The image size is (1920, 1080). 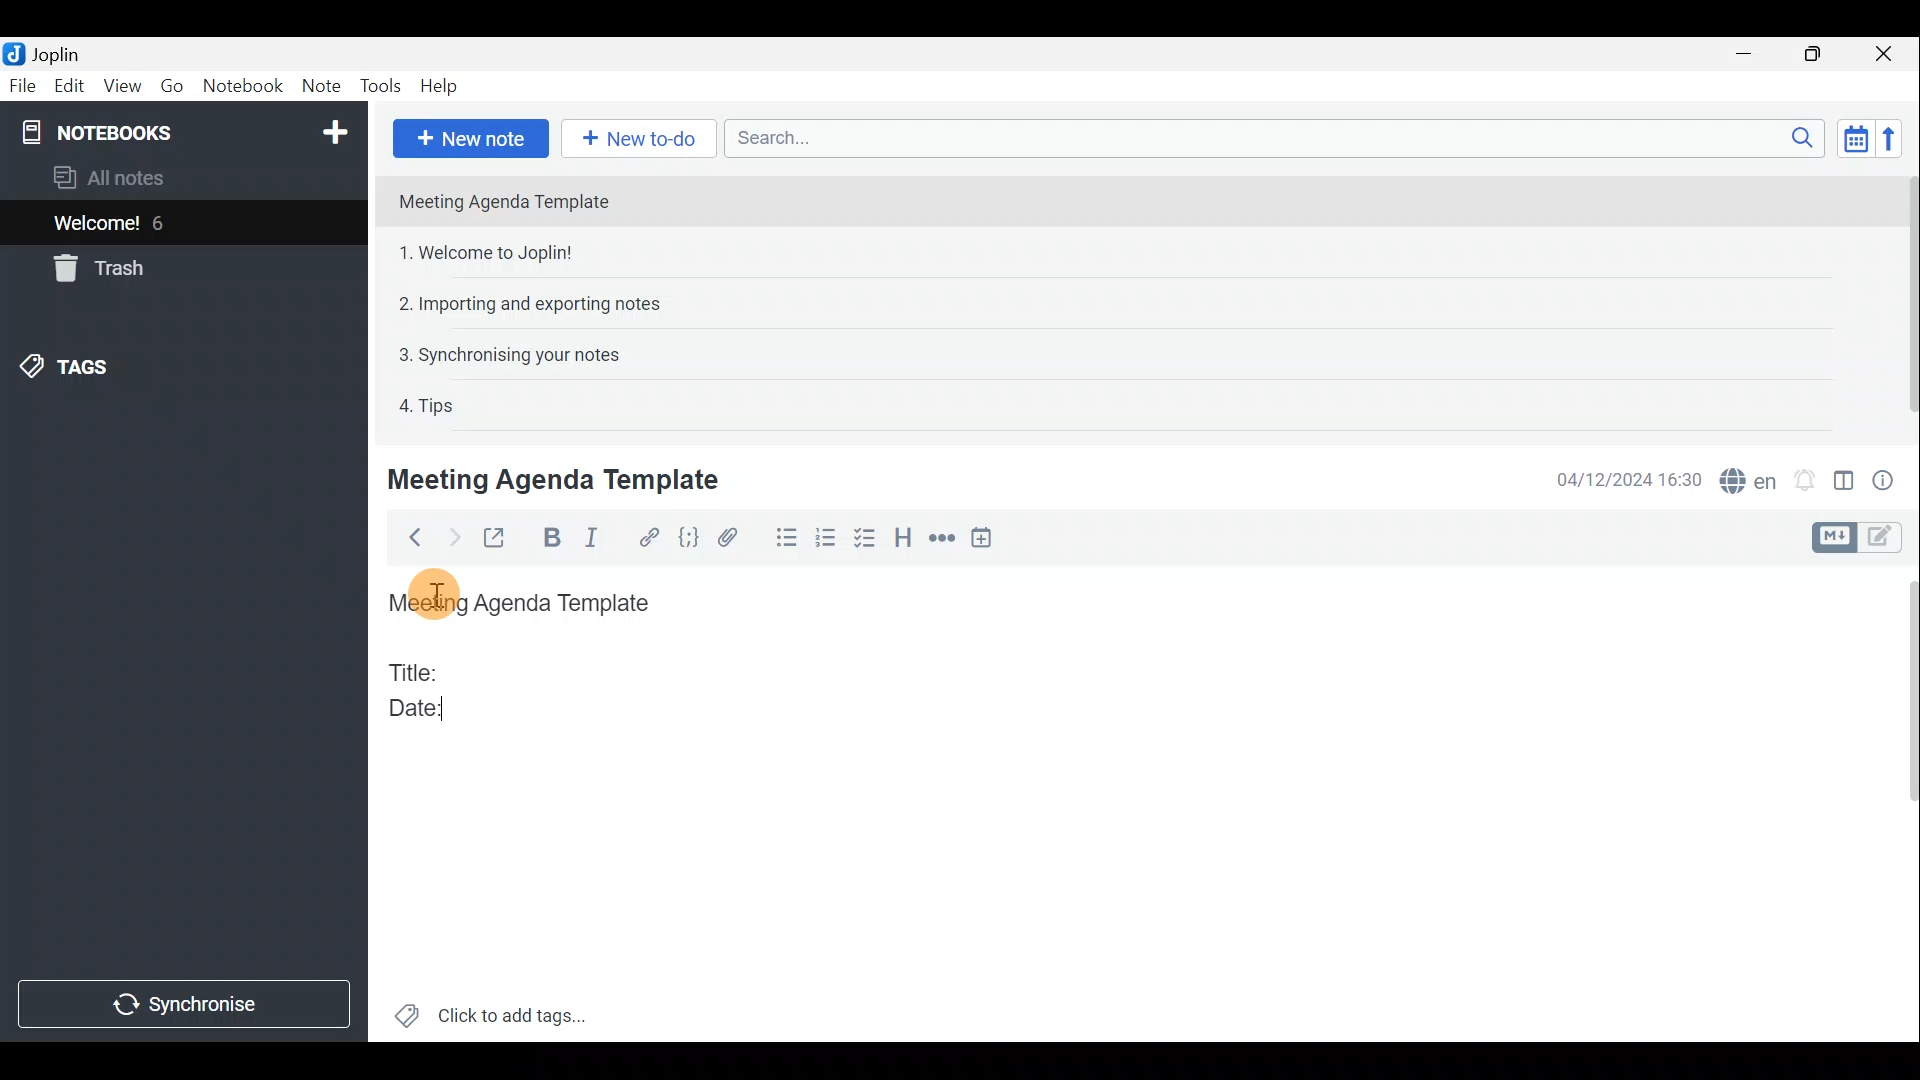 I want to click on Meeting Agenda Template, so click(x=506, y=201).